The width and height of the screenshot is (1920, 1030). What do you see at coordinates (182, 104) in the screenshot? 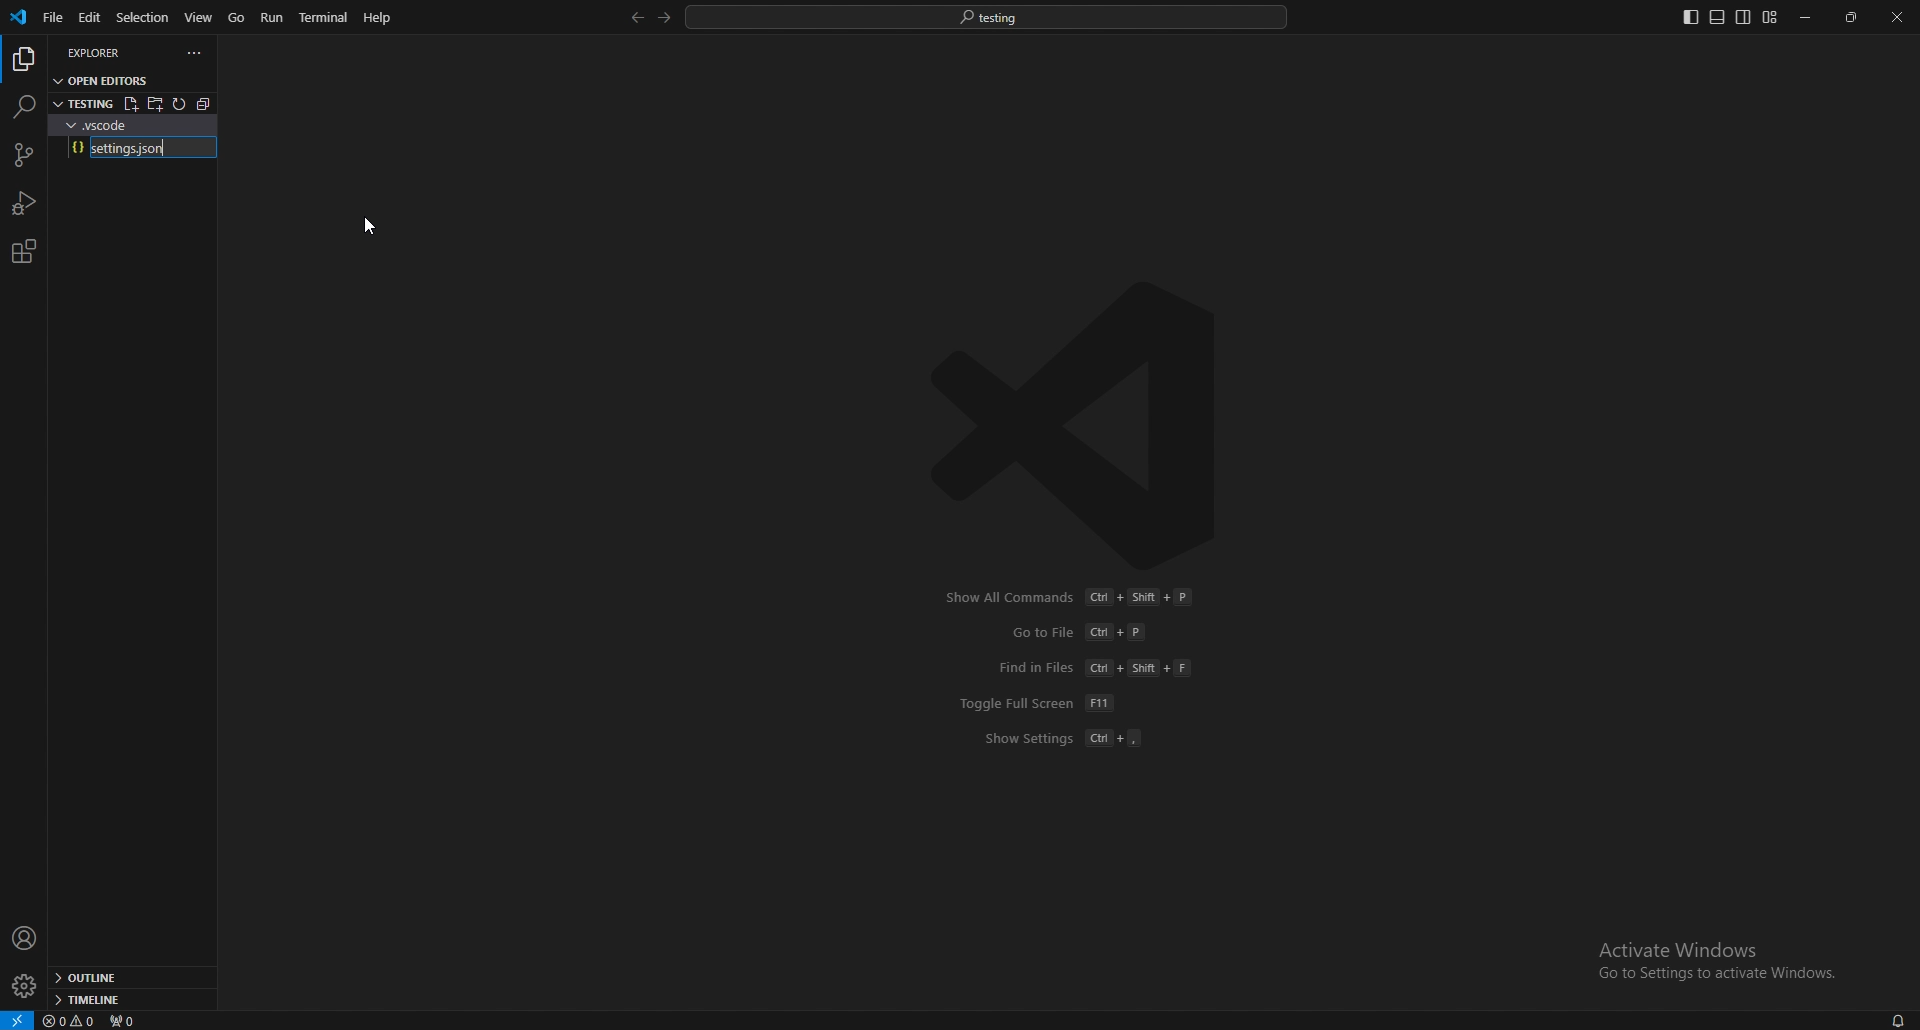
I see `refresh` at bounding box center [182, 104].